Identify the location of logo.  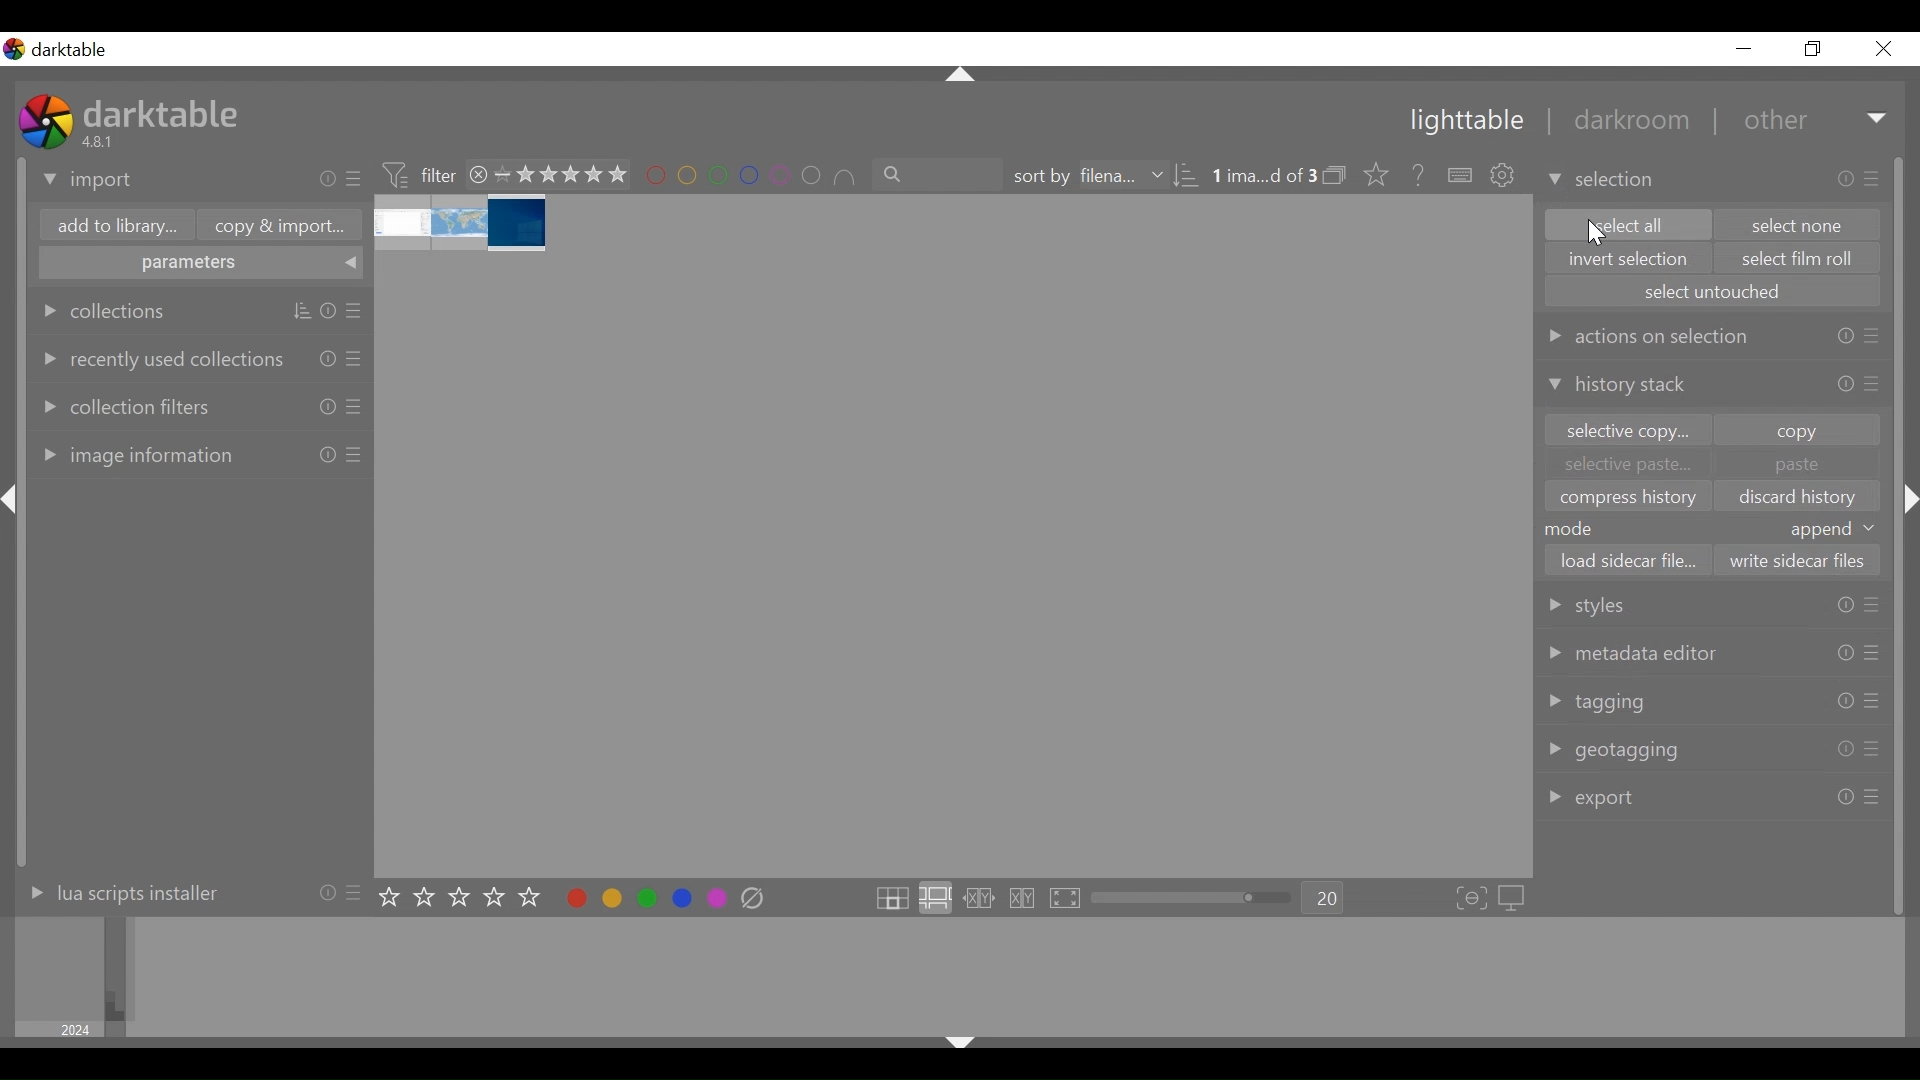
(46, 121).